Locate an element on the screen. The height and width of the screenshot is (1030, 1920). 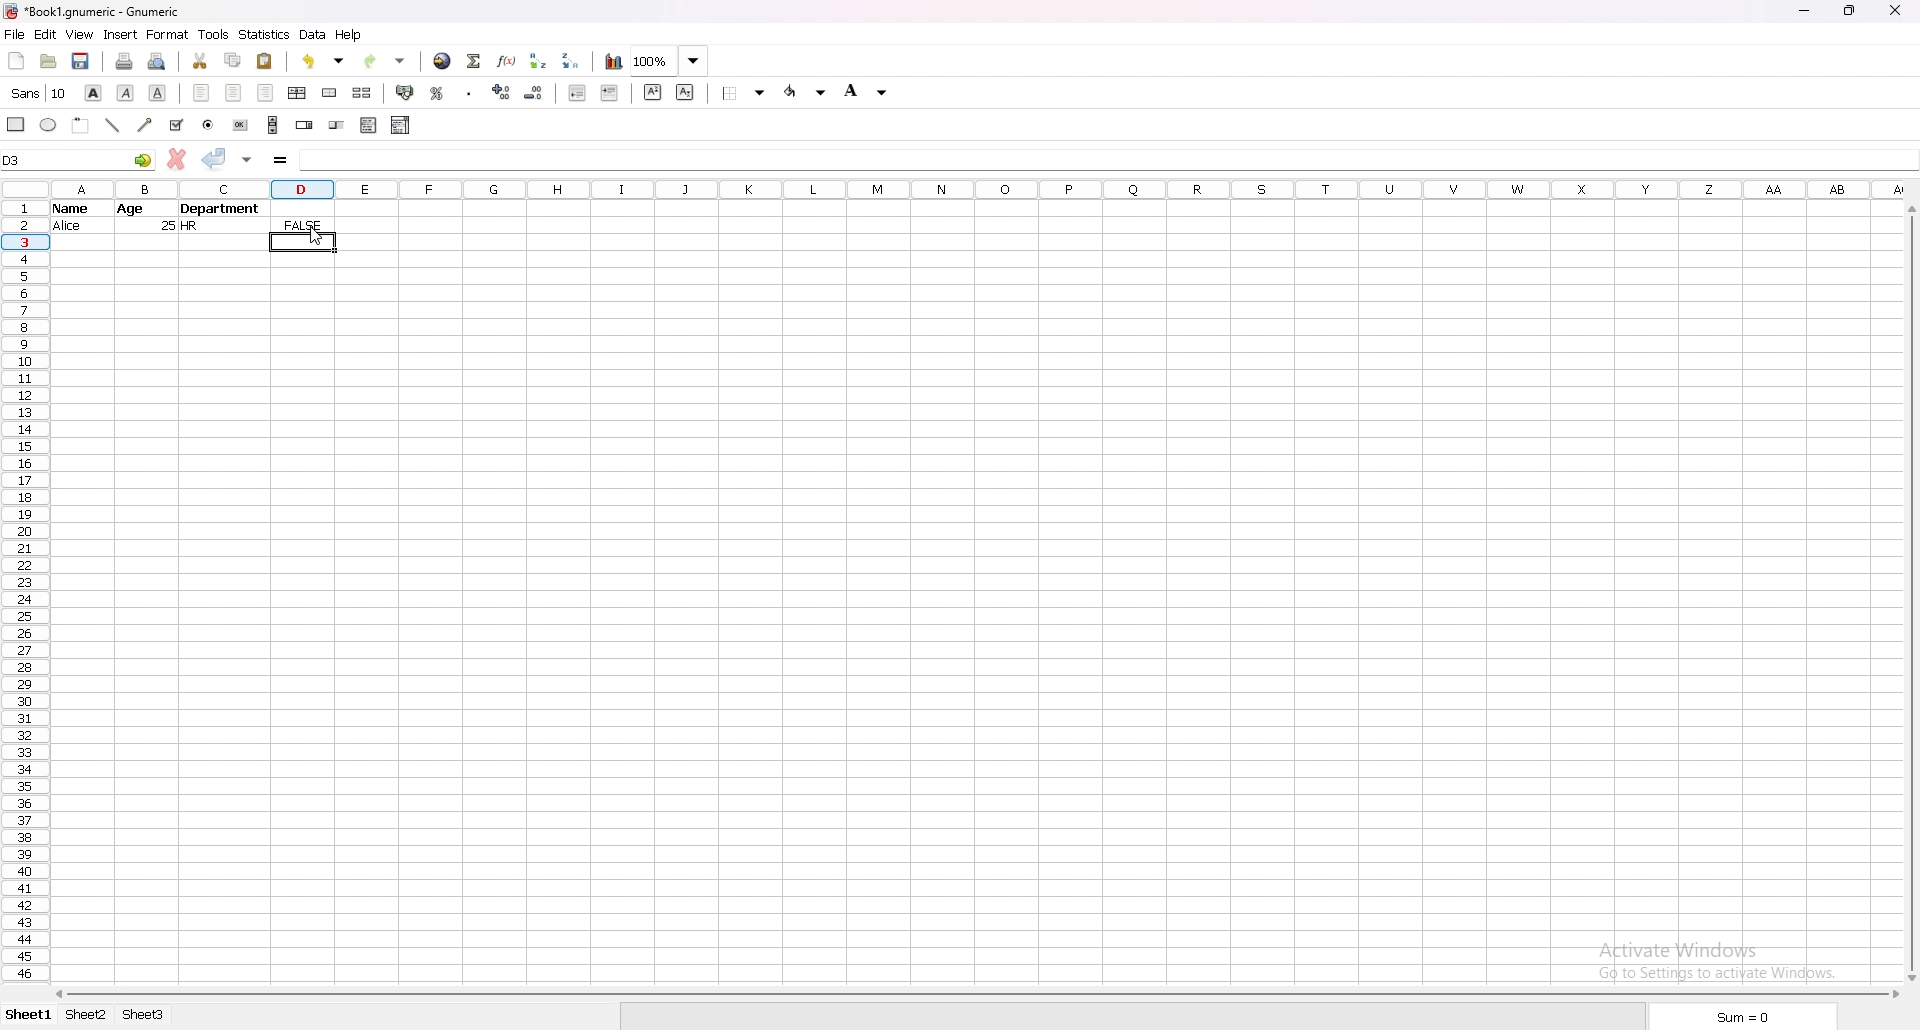
centre horizontally is located at coordinates (298, 93).